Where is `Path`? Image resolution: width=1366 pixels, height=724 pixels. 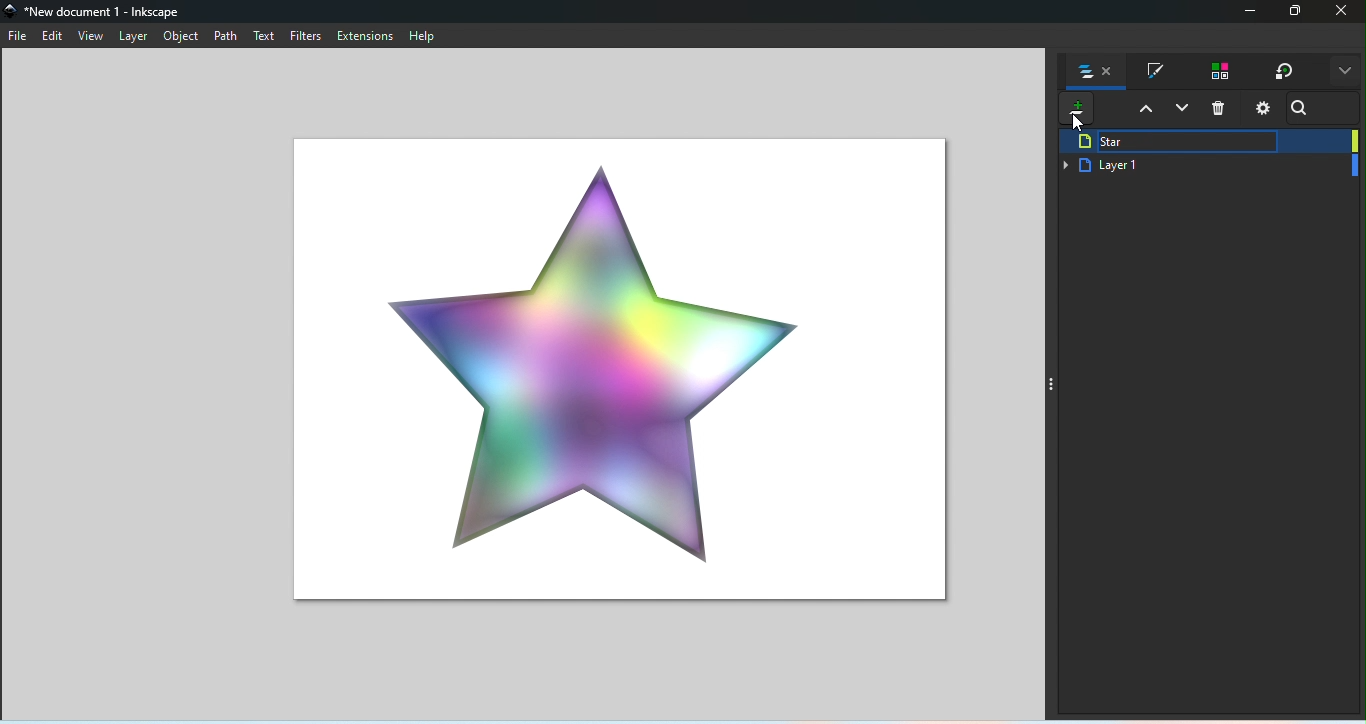 Path is located at coordinates (229, 38).